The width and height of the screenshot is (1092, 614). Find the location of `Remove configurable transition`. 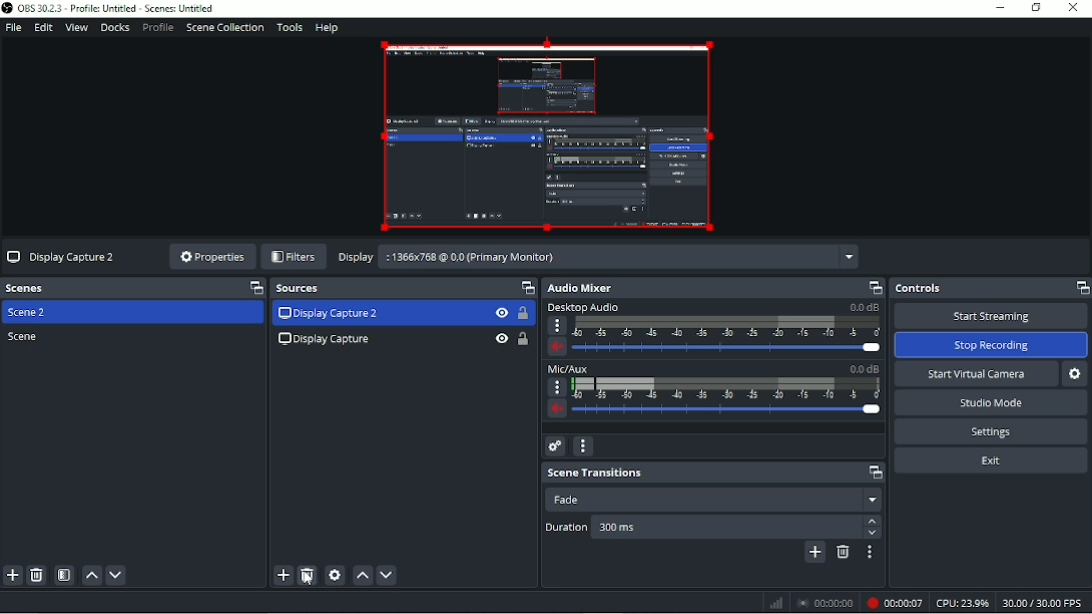

Remove configurable transition is located at coordinates (843, 553).